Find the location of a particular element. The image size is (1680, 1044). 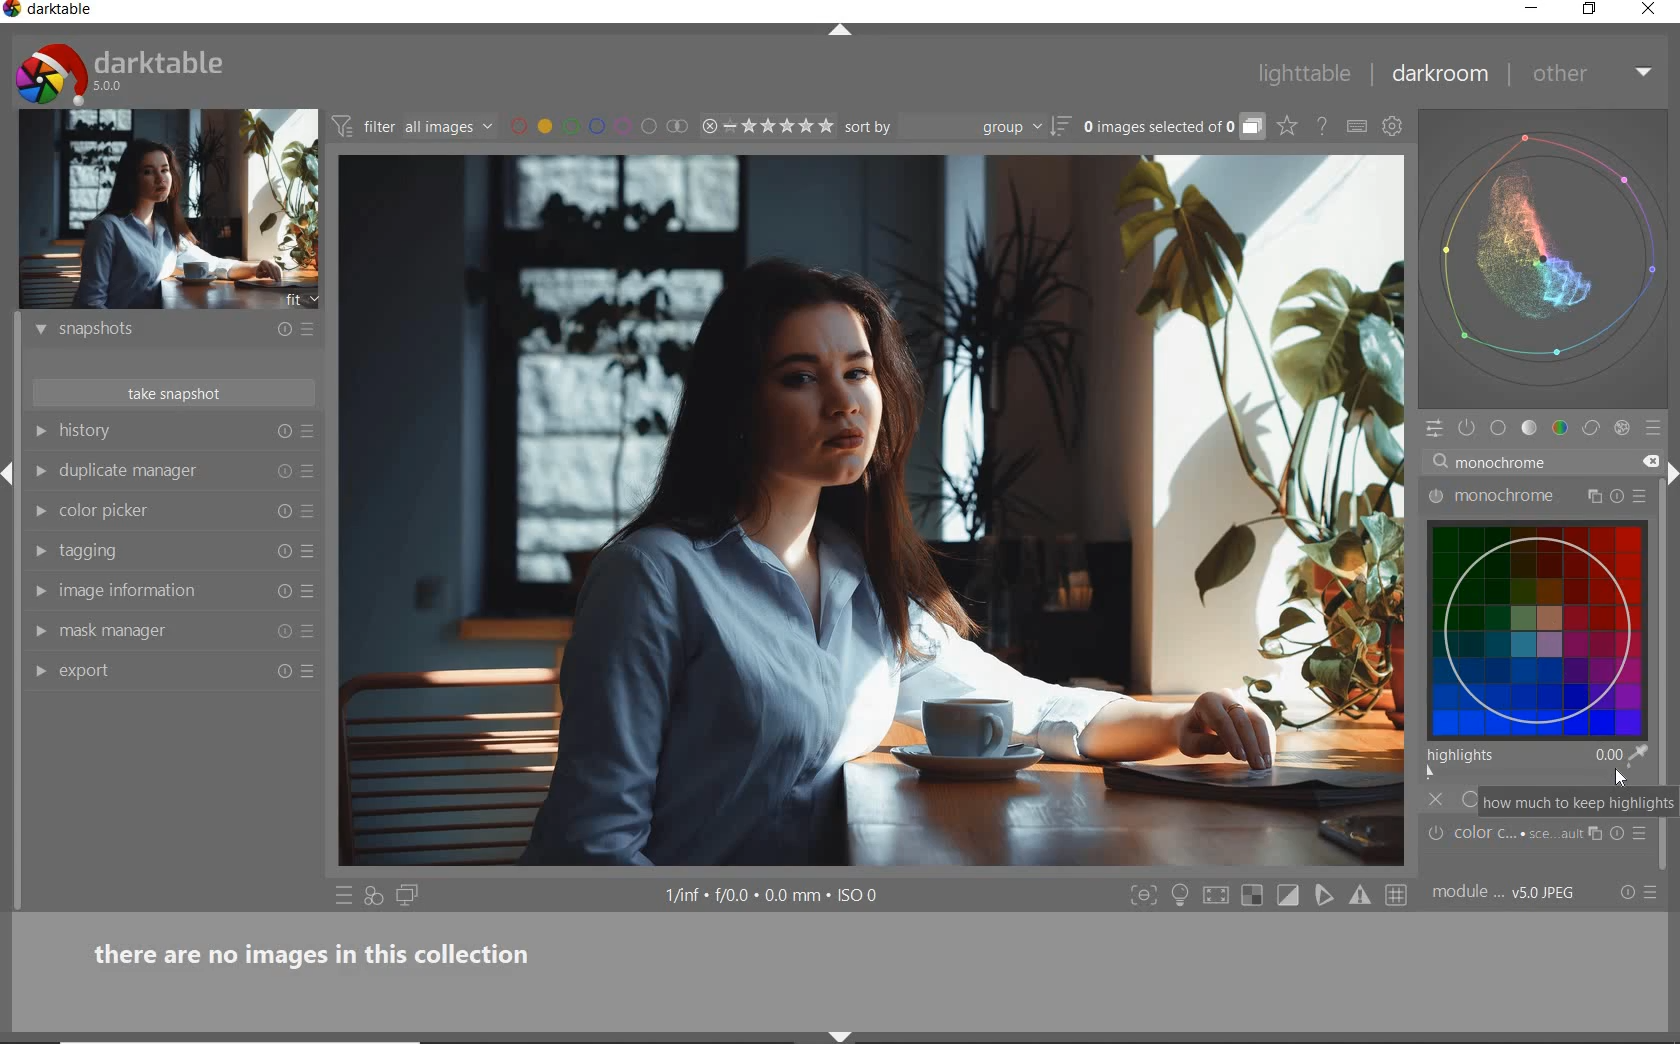

reset is located at coordinates (1617, 496).